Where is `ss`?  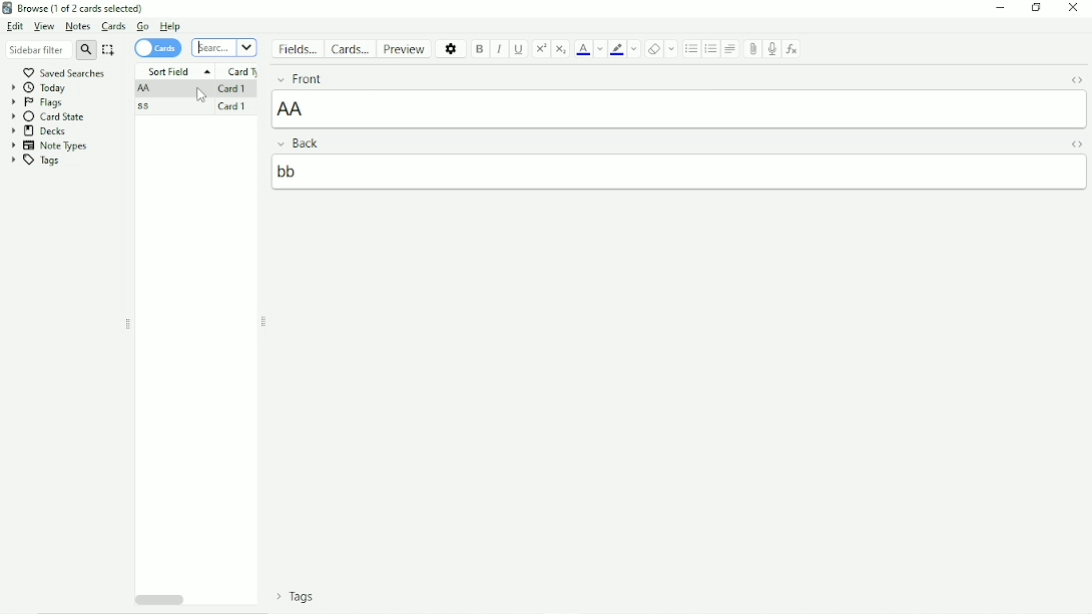 ss is located at coordinates (145, 106).